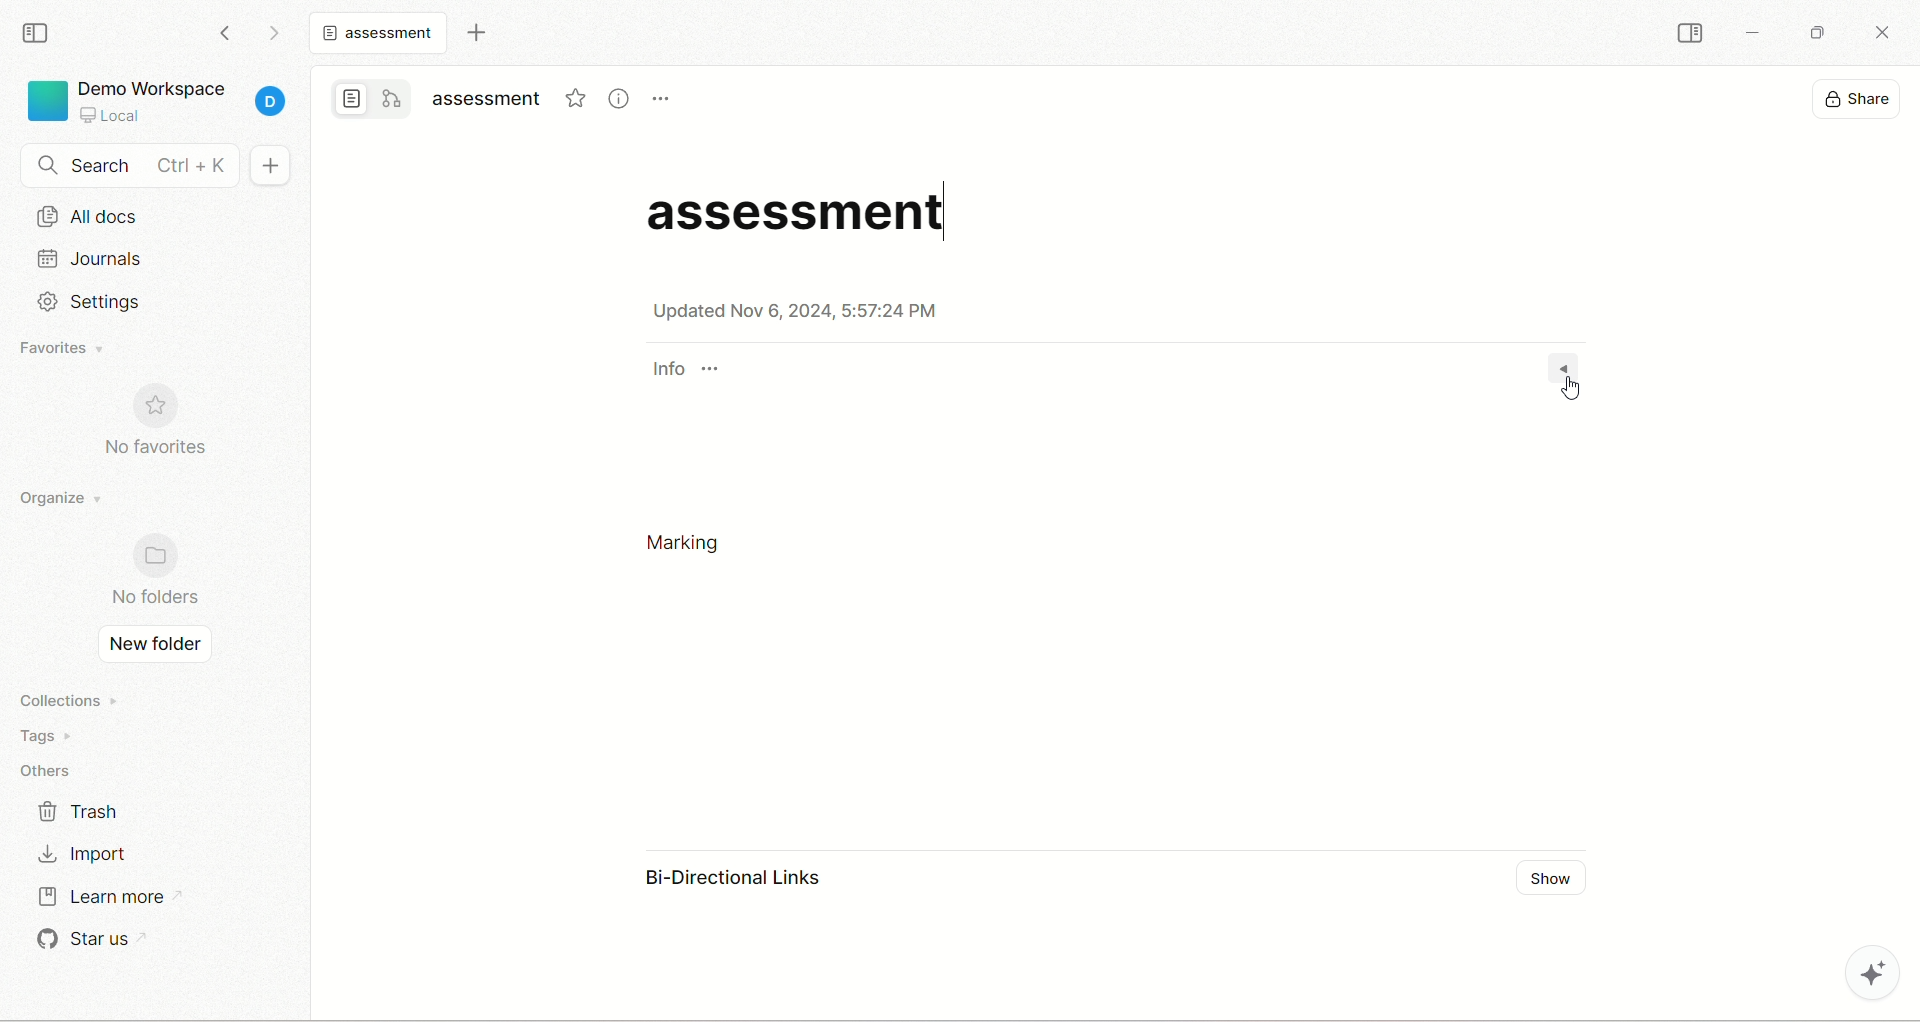 This screenshot has width=1920, height=1022. Describe the element at coordinates (1562, 366) in the screenshot. I see `expand` at that location.